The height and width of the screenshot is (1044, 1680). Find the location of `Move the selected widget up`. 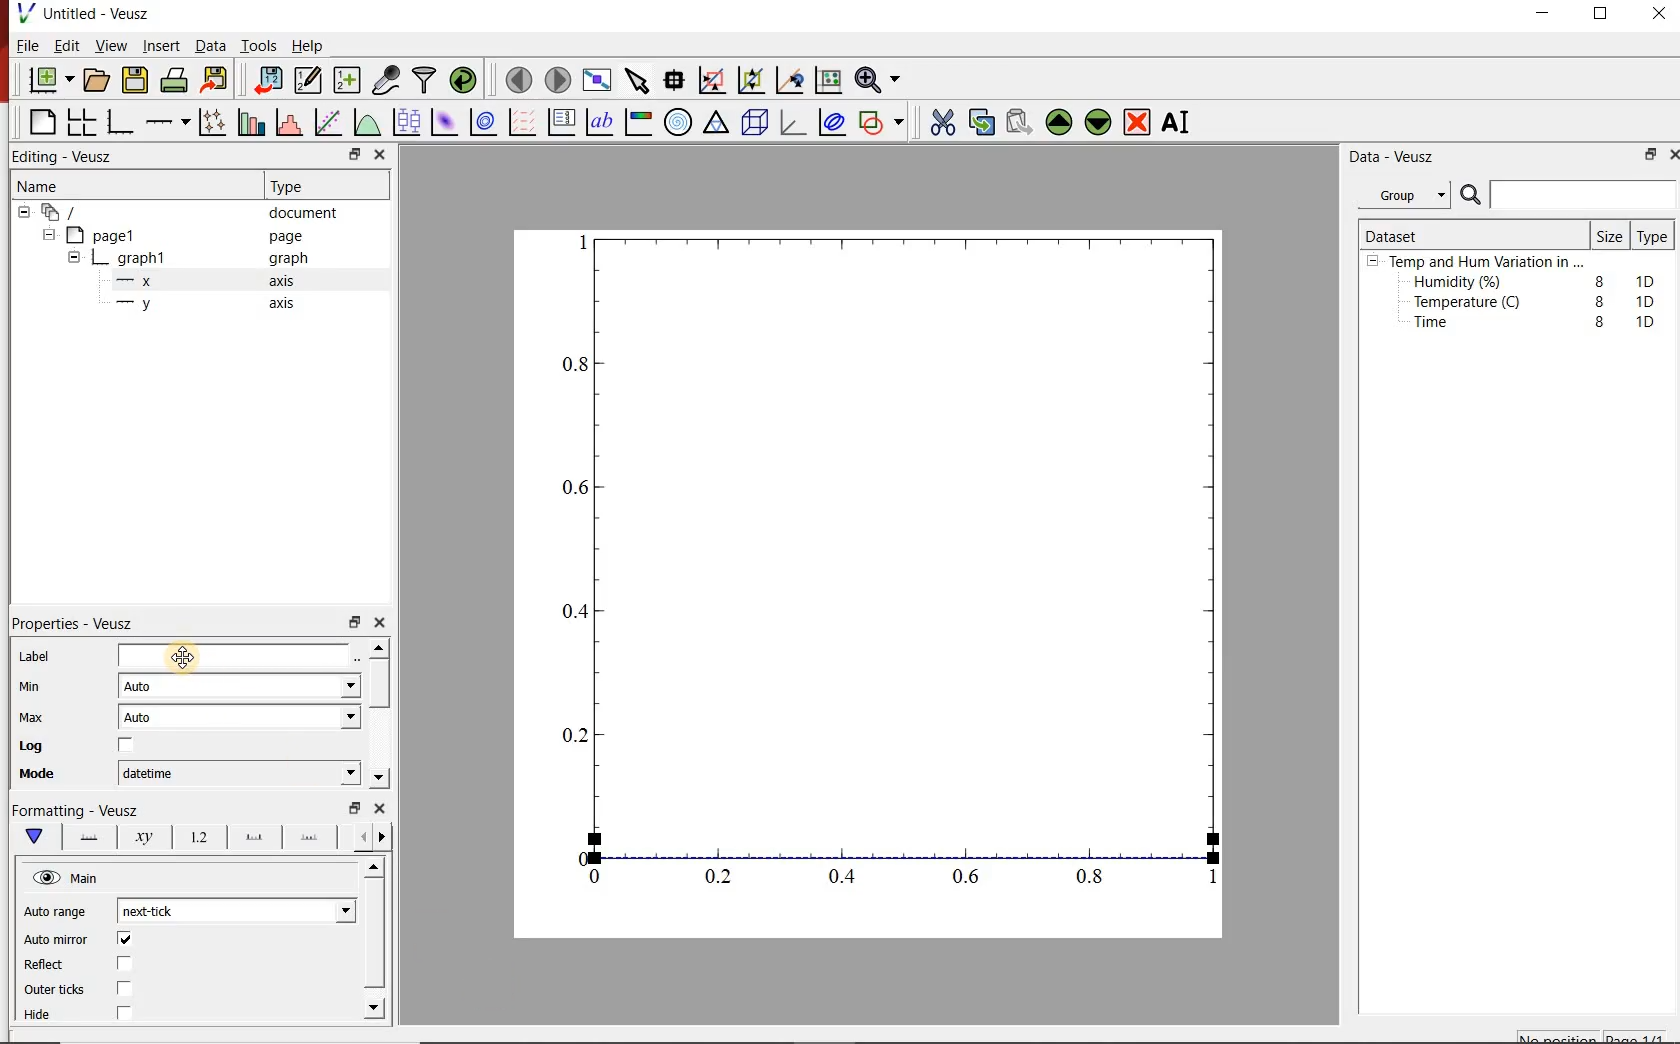

Move the selected widget up is located at coordinates (1060, 120).